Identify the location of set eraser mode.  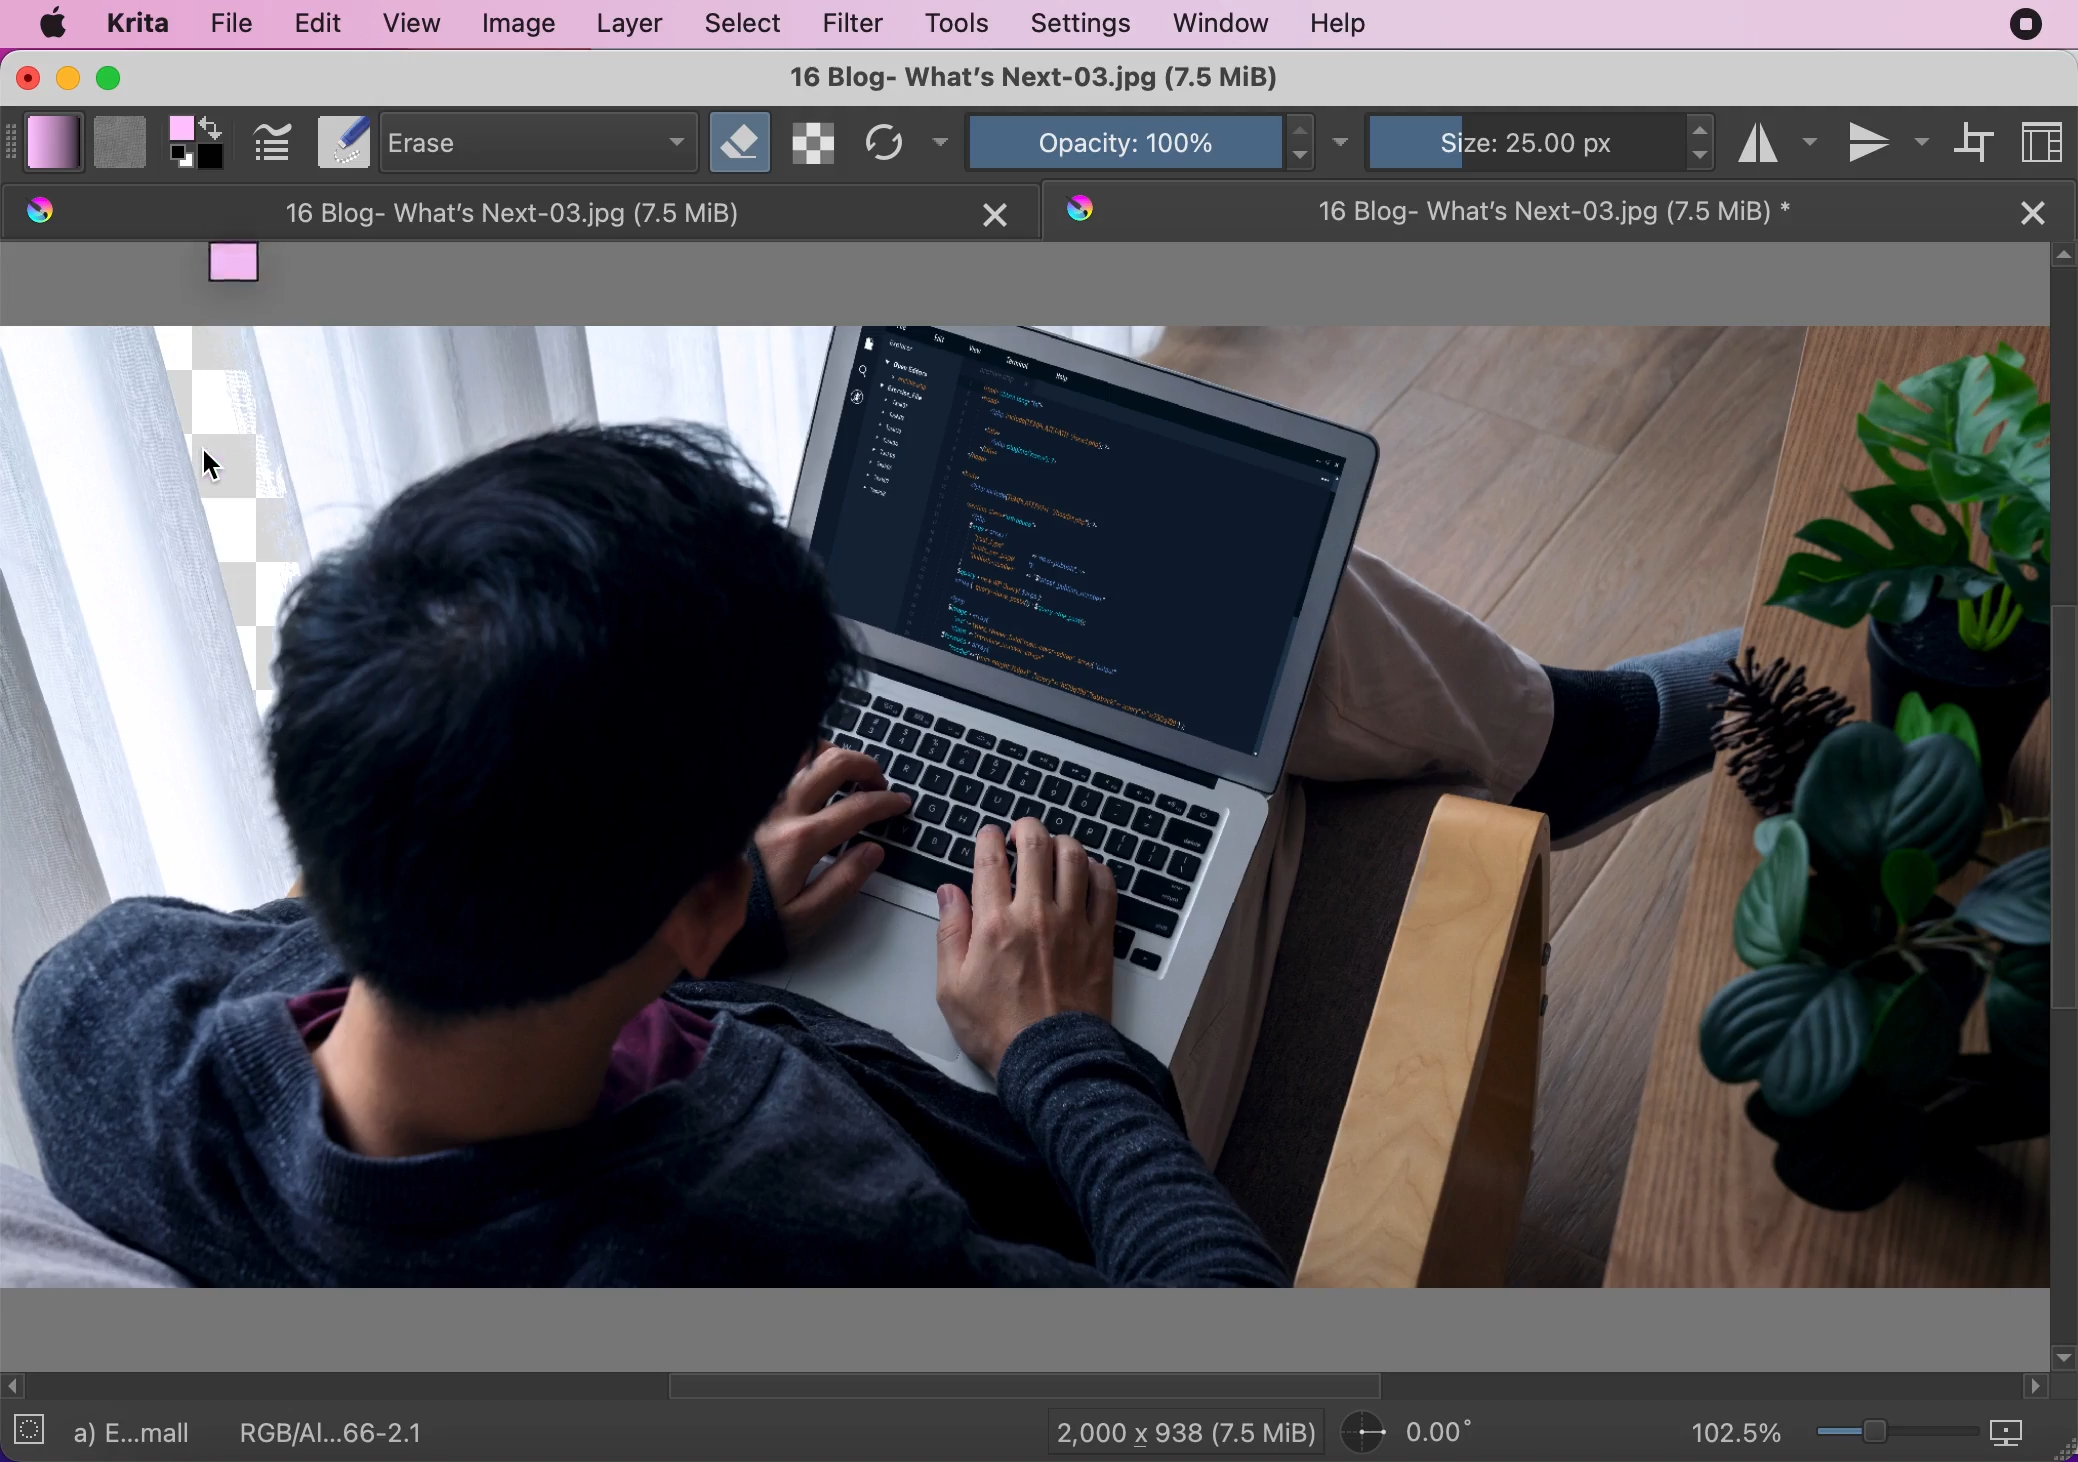
(740, 140).